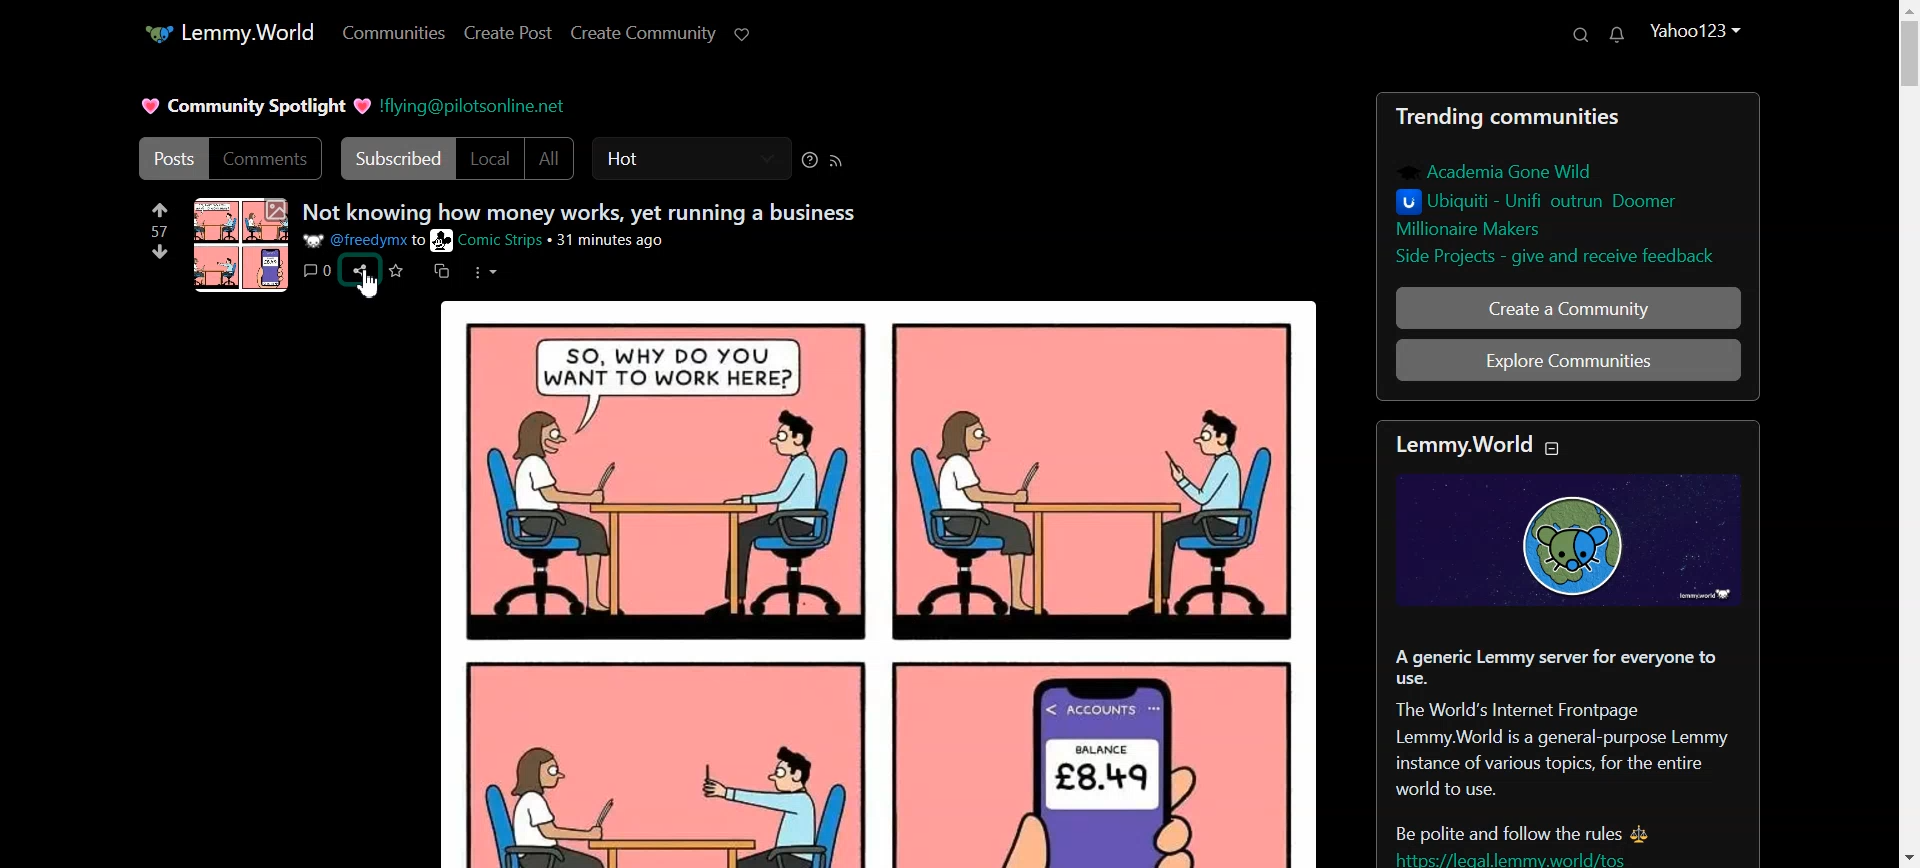 This screenshot has width=1920, height=868. What do you see at coordinates (836, 161) in the screenshot?
I see `RSS` at bounding box center [836, 161].